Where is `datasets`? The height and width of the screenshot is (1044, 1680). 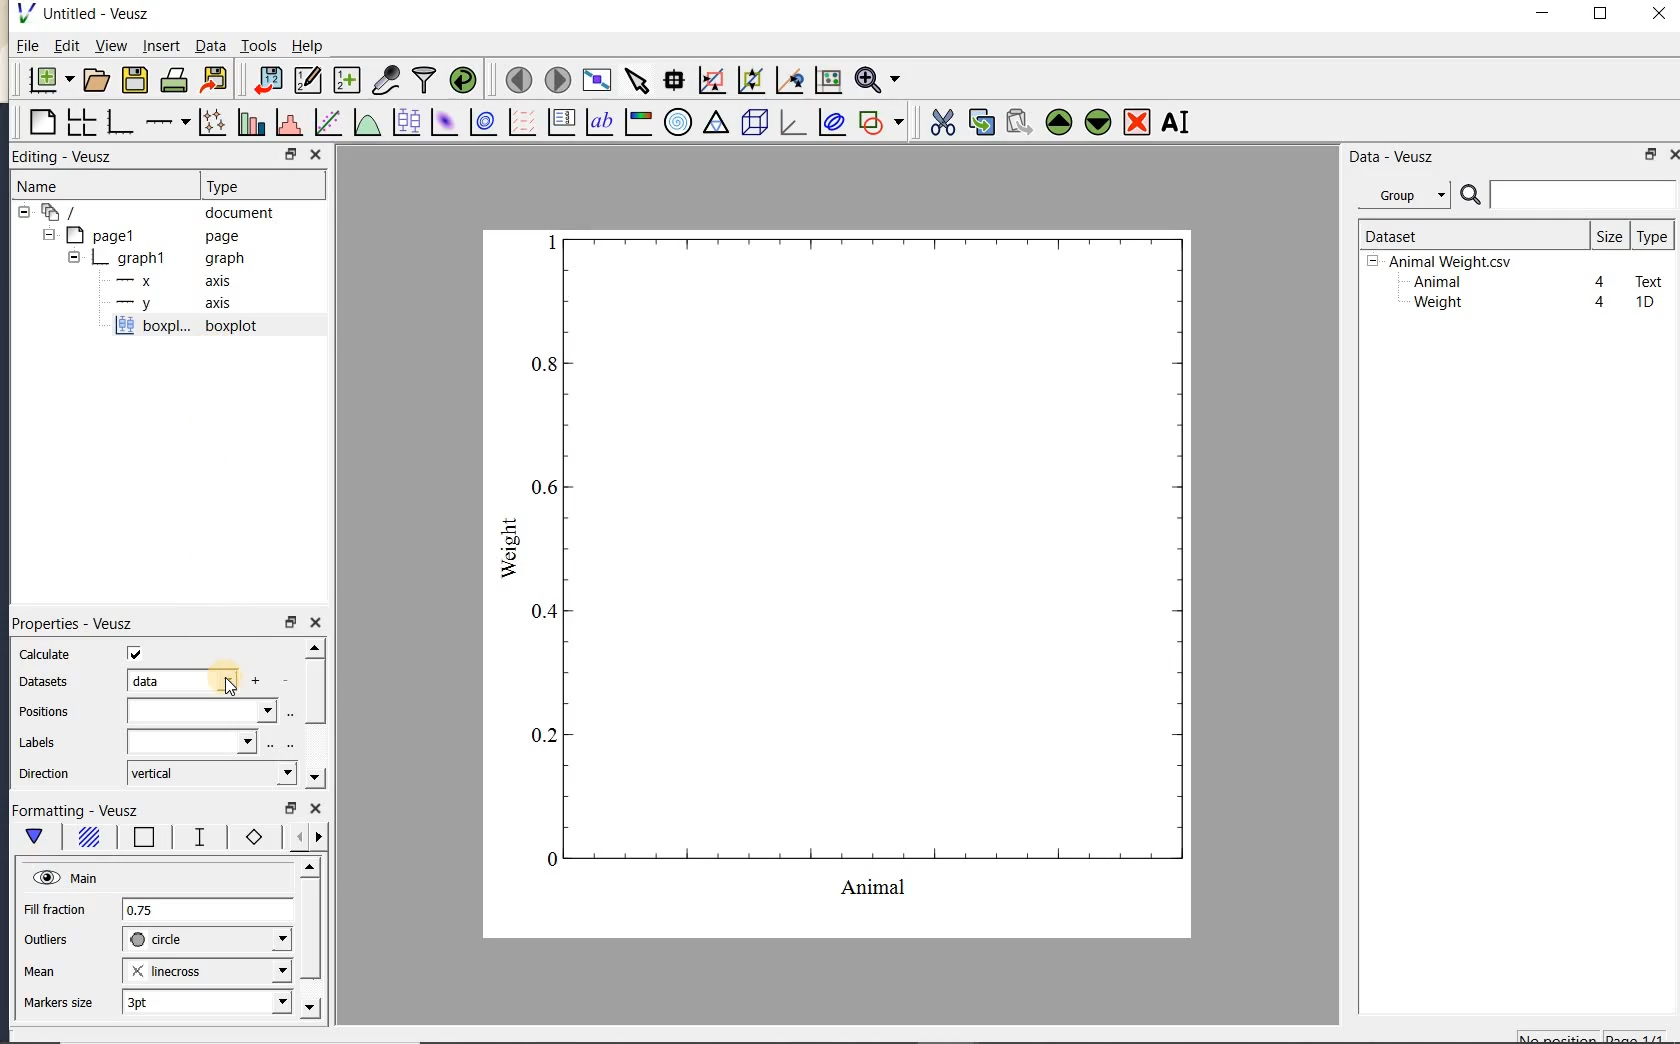 datasets is located at coordinates (42, 683).